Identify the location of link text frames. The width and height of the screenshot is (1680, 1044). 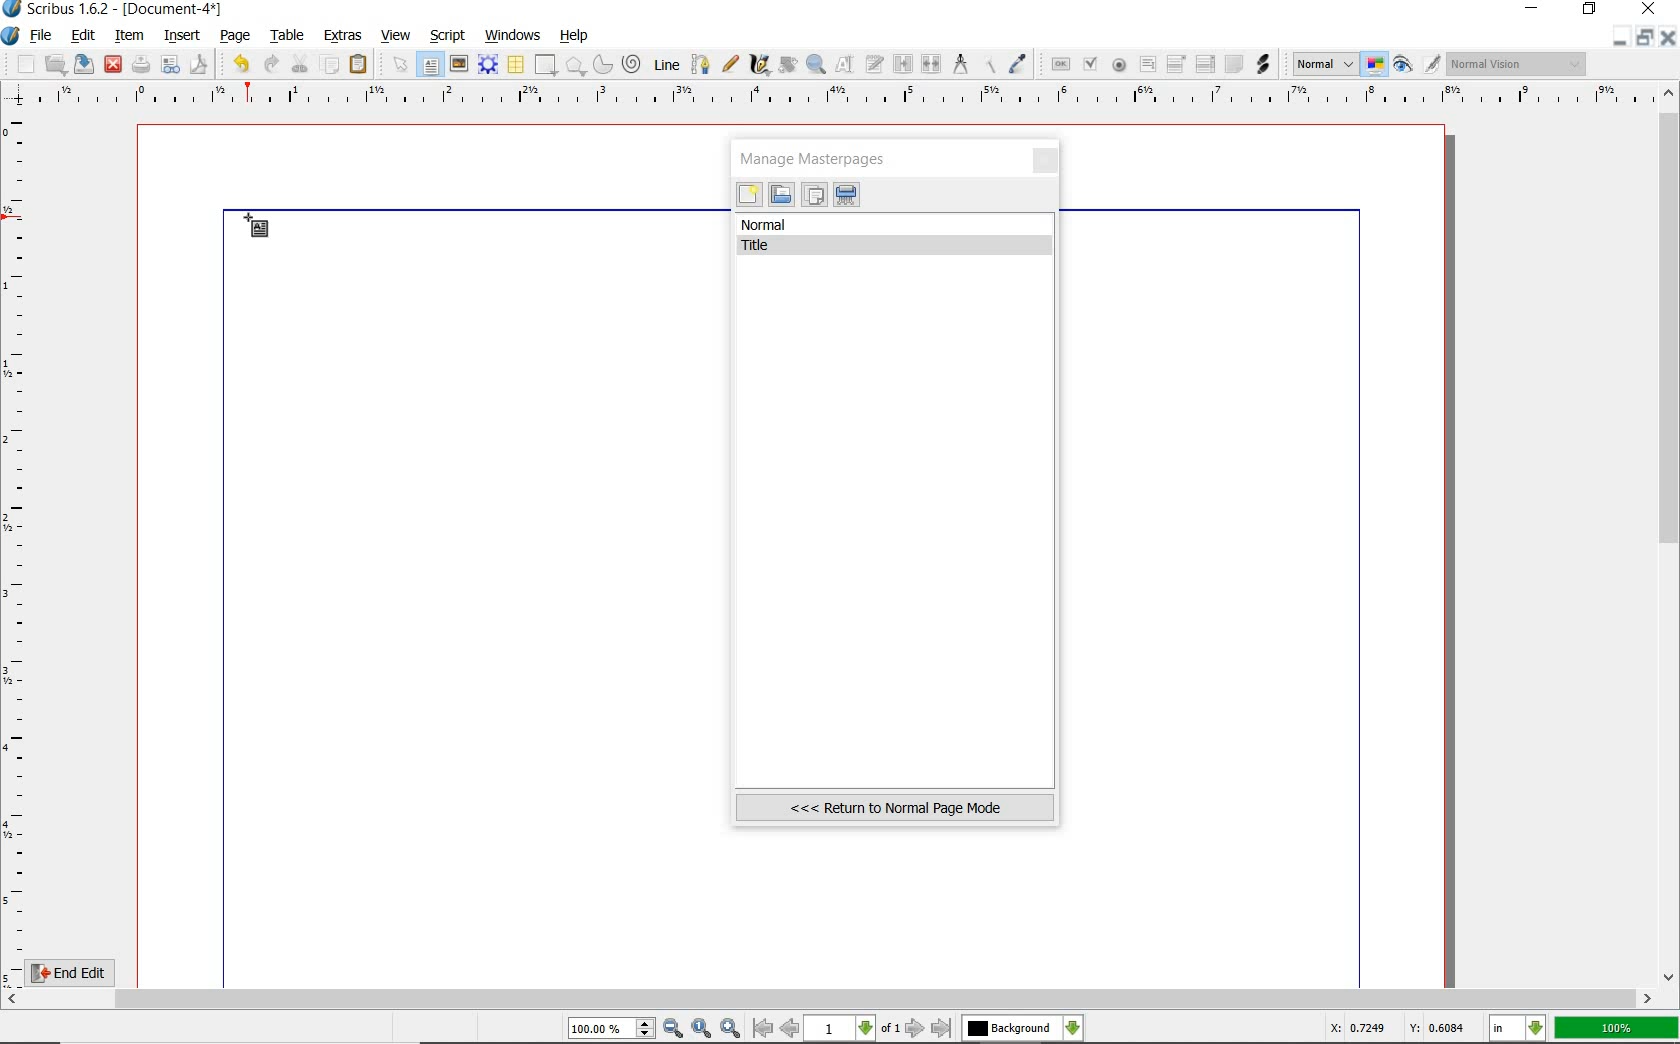
(901, 63).